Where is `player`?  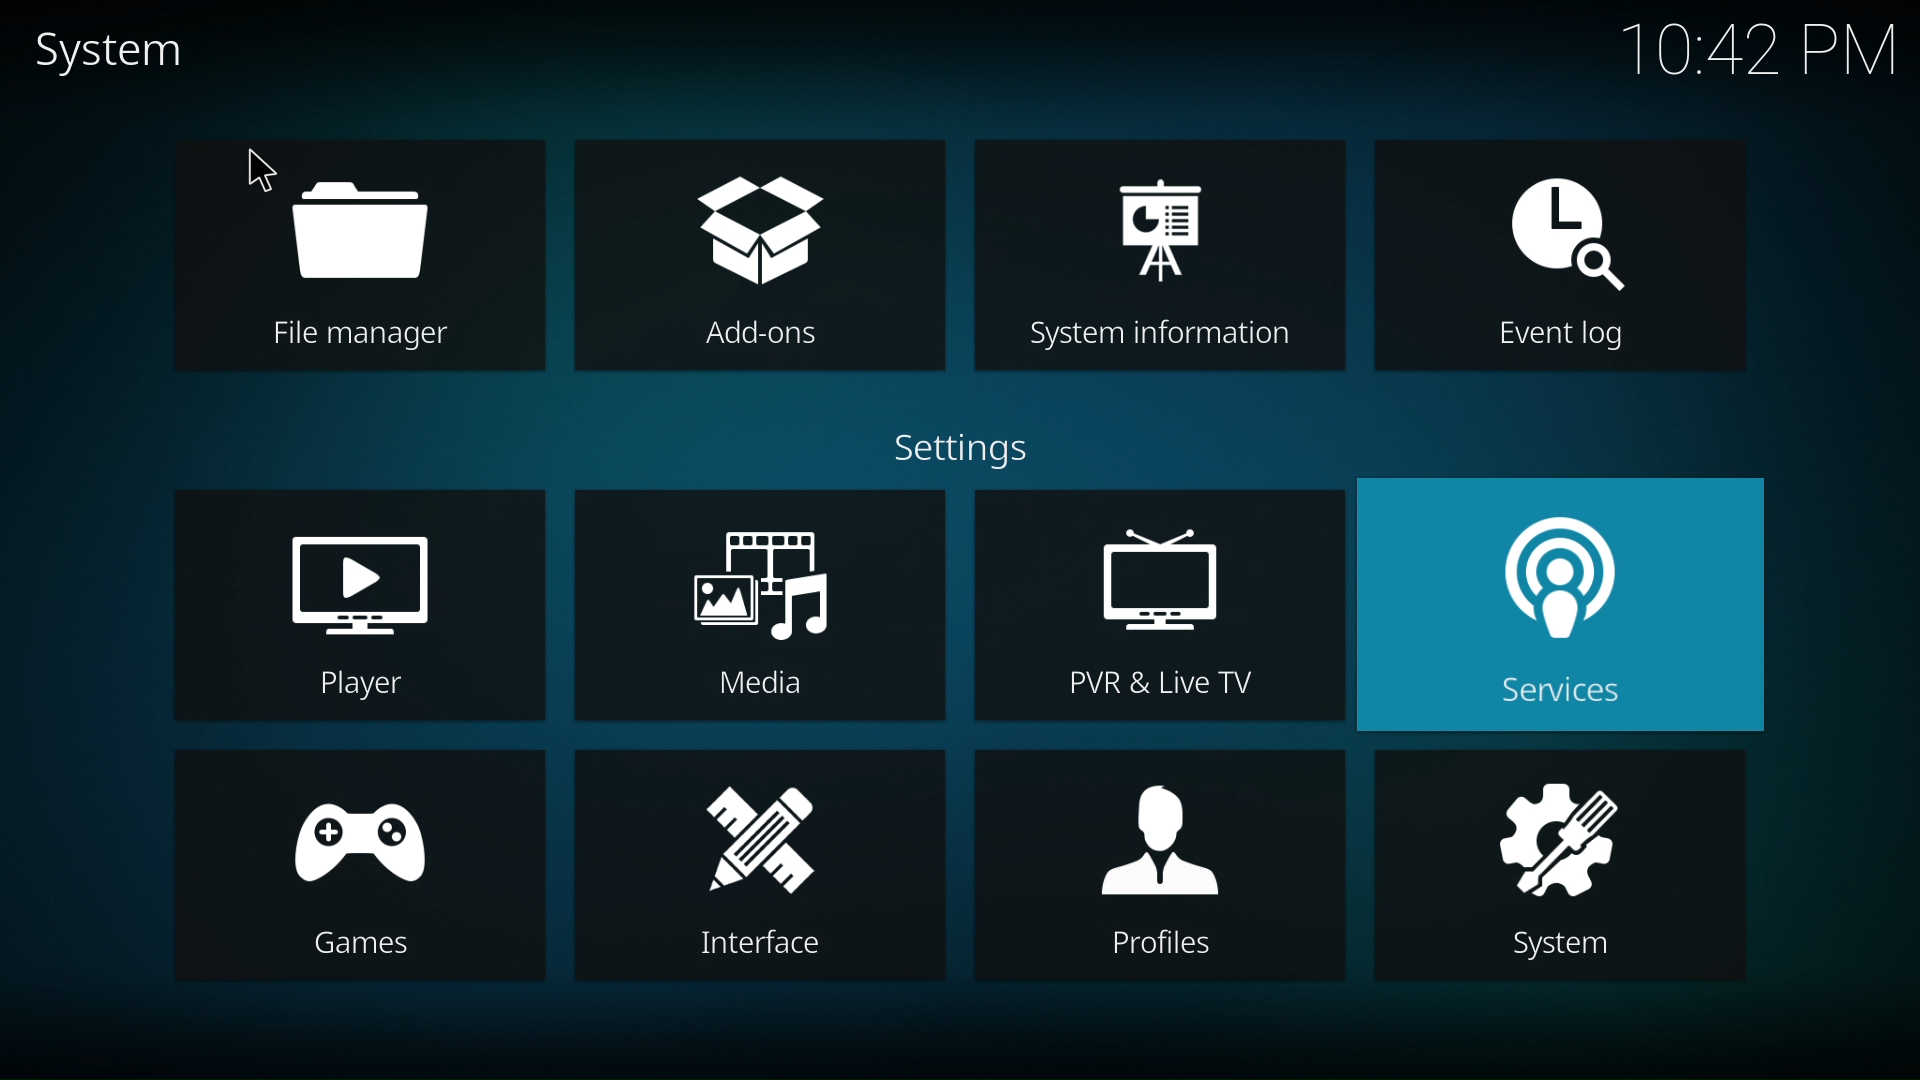
player is located at coordinates (356, 604).